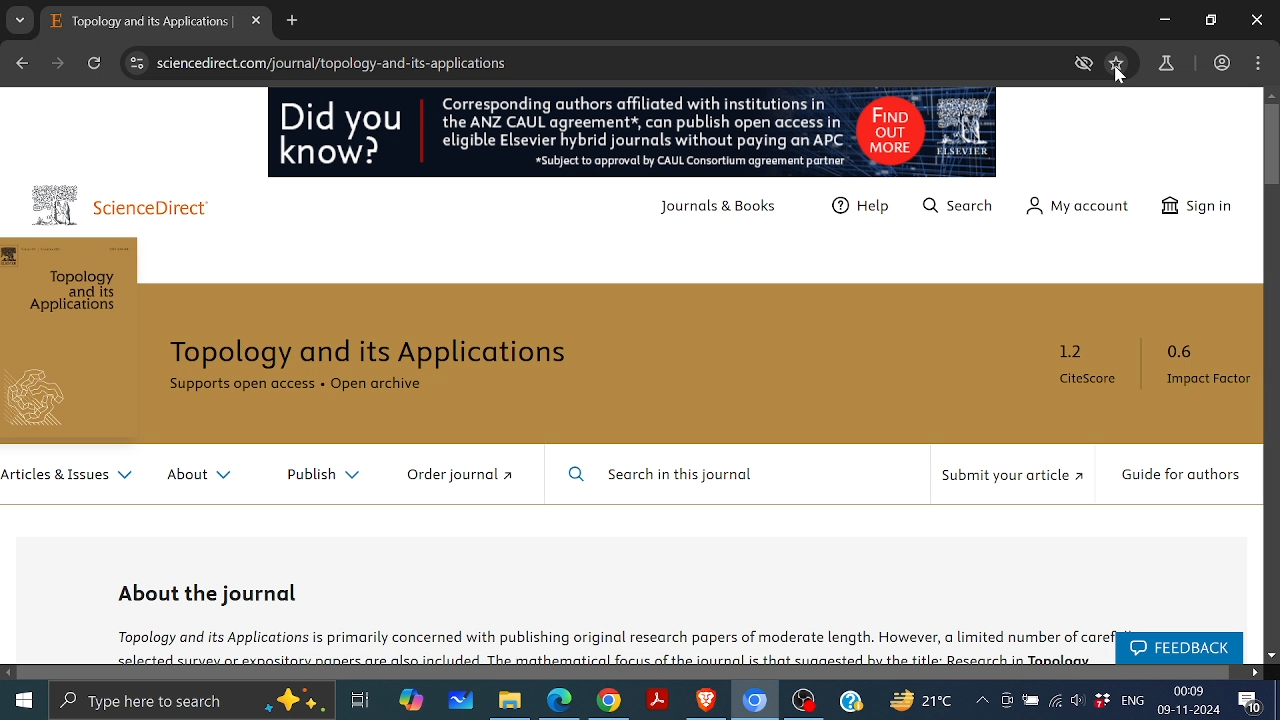  I want to click on 1.2 CiteScore, so click(1091, 369).